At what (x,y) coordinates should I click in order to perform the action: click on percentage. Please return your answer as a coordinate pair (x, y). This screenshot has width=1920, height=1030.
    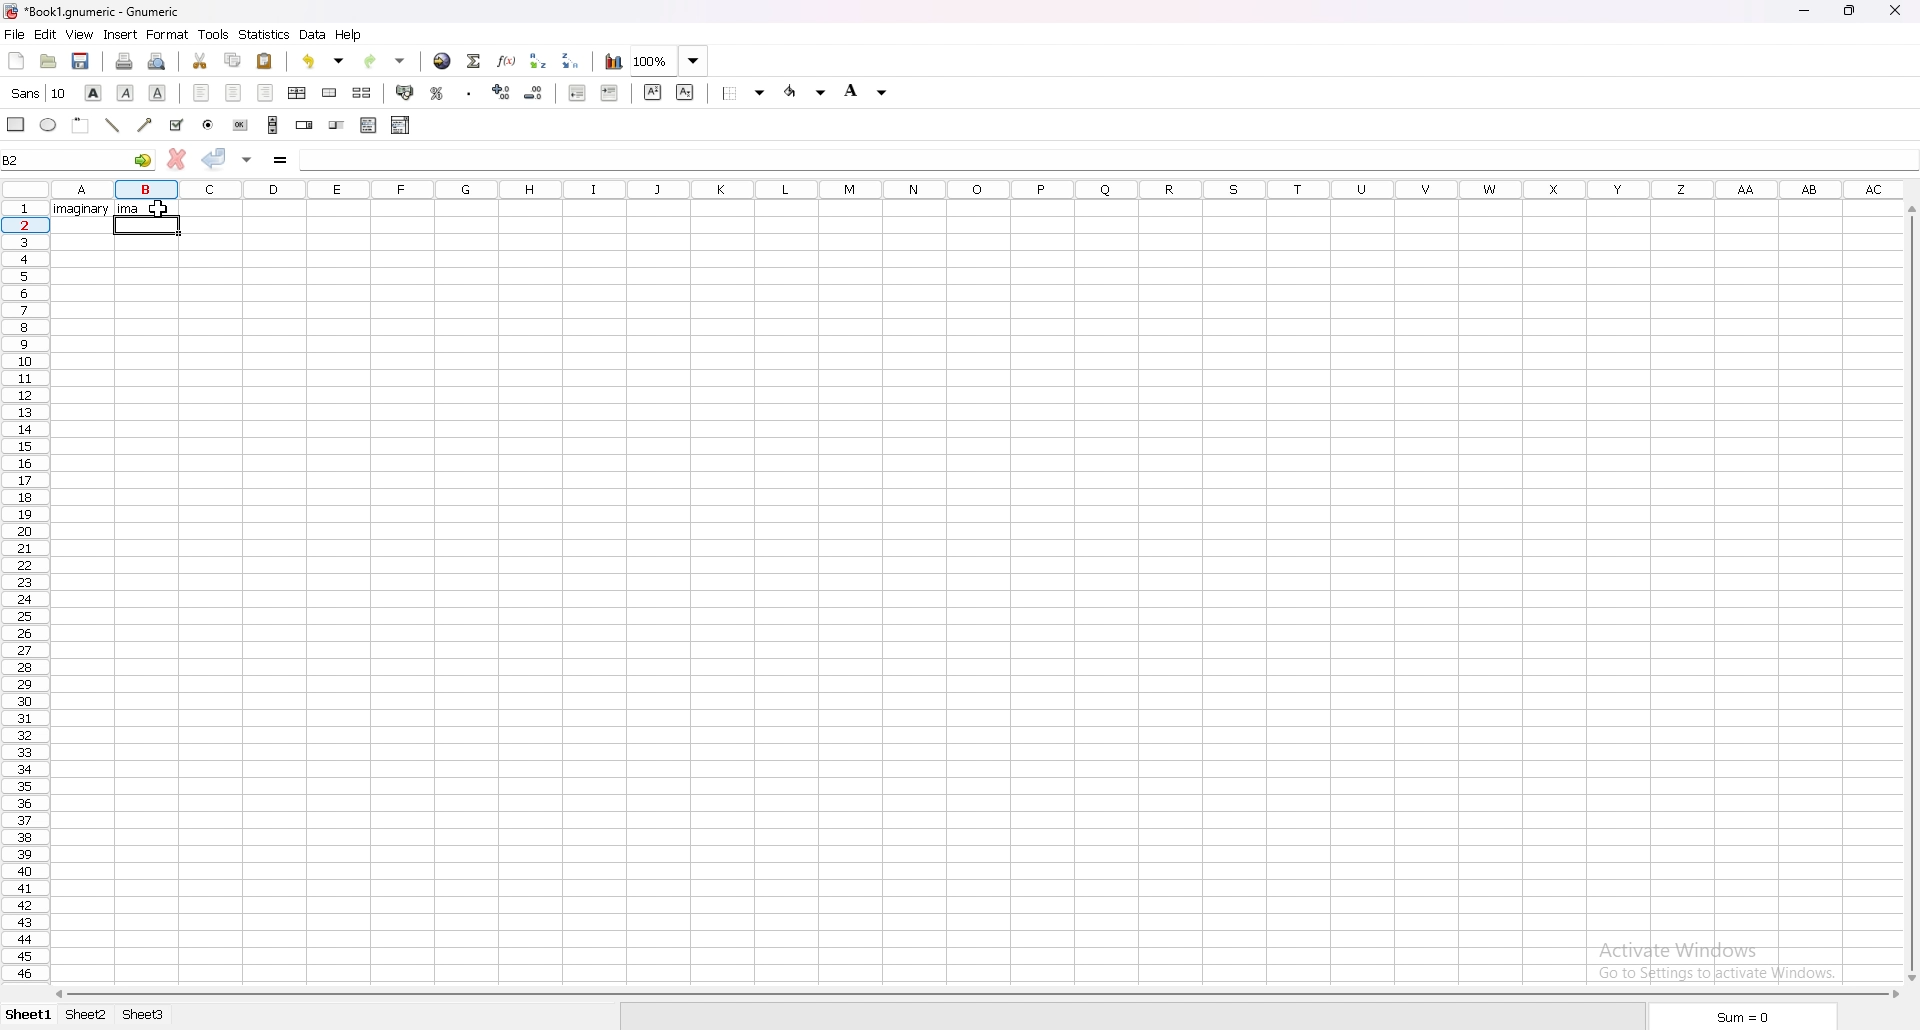
    Looking at the image, I should click on (437, 93).